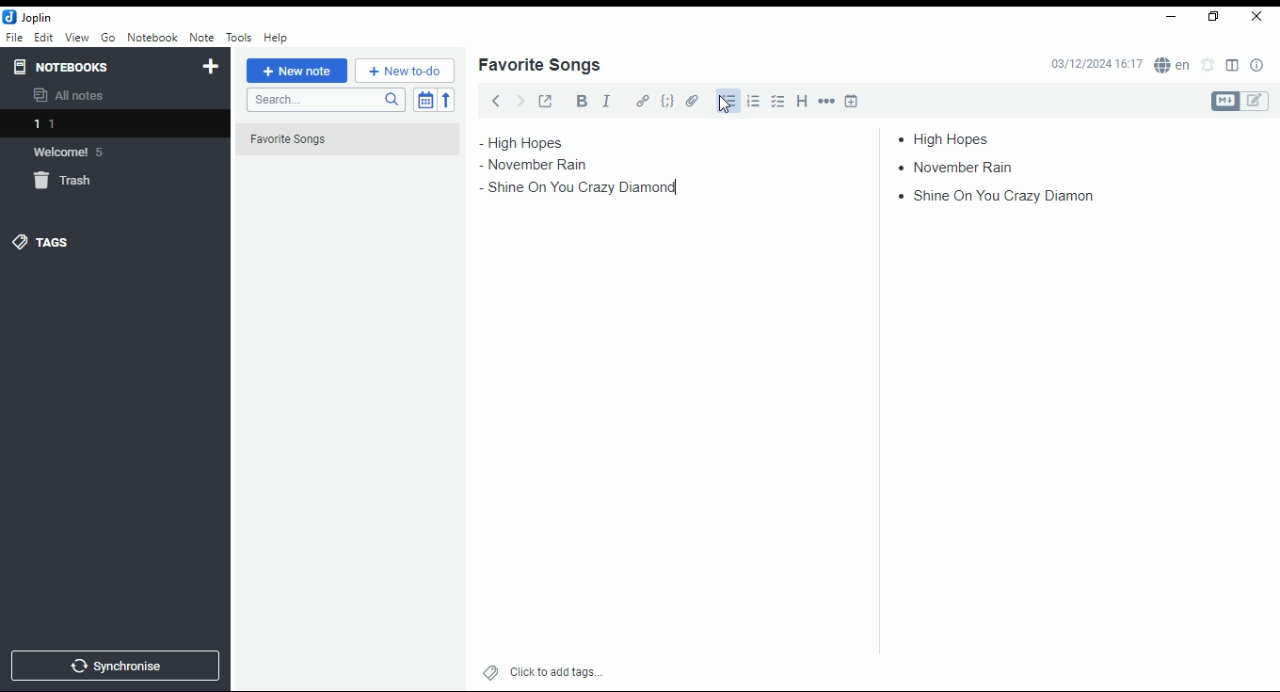 The image size is (1280, 692). Describe the element at coordinates (77, 38) in the screenshot. I see `view` at that location.